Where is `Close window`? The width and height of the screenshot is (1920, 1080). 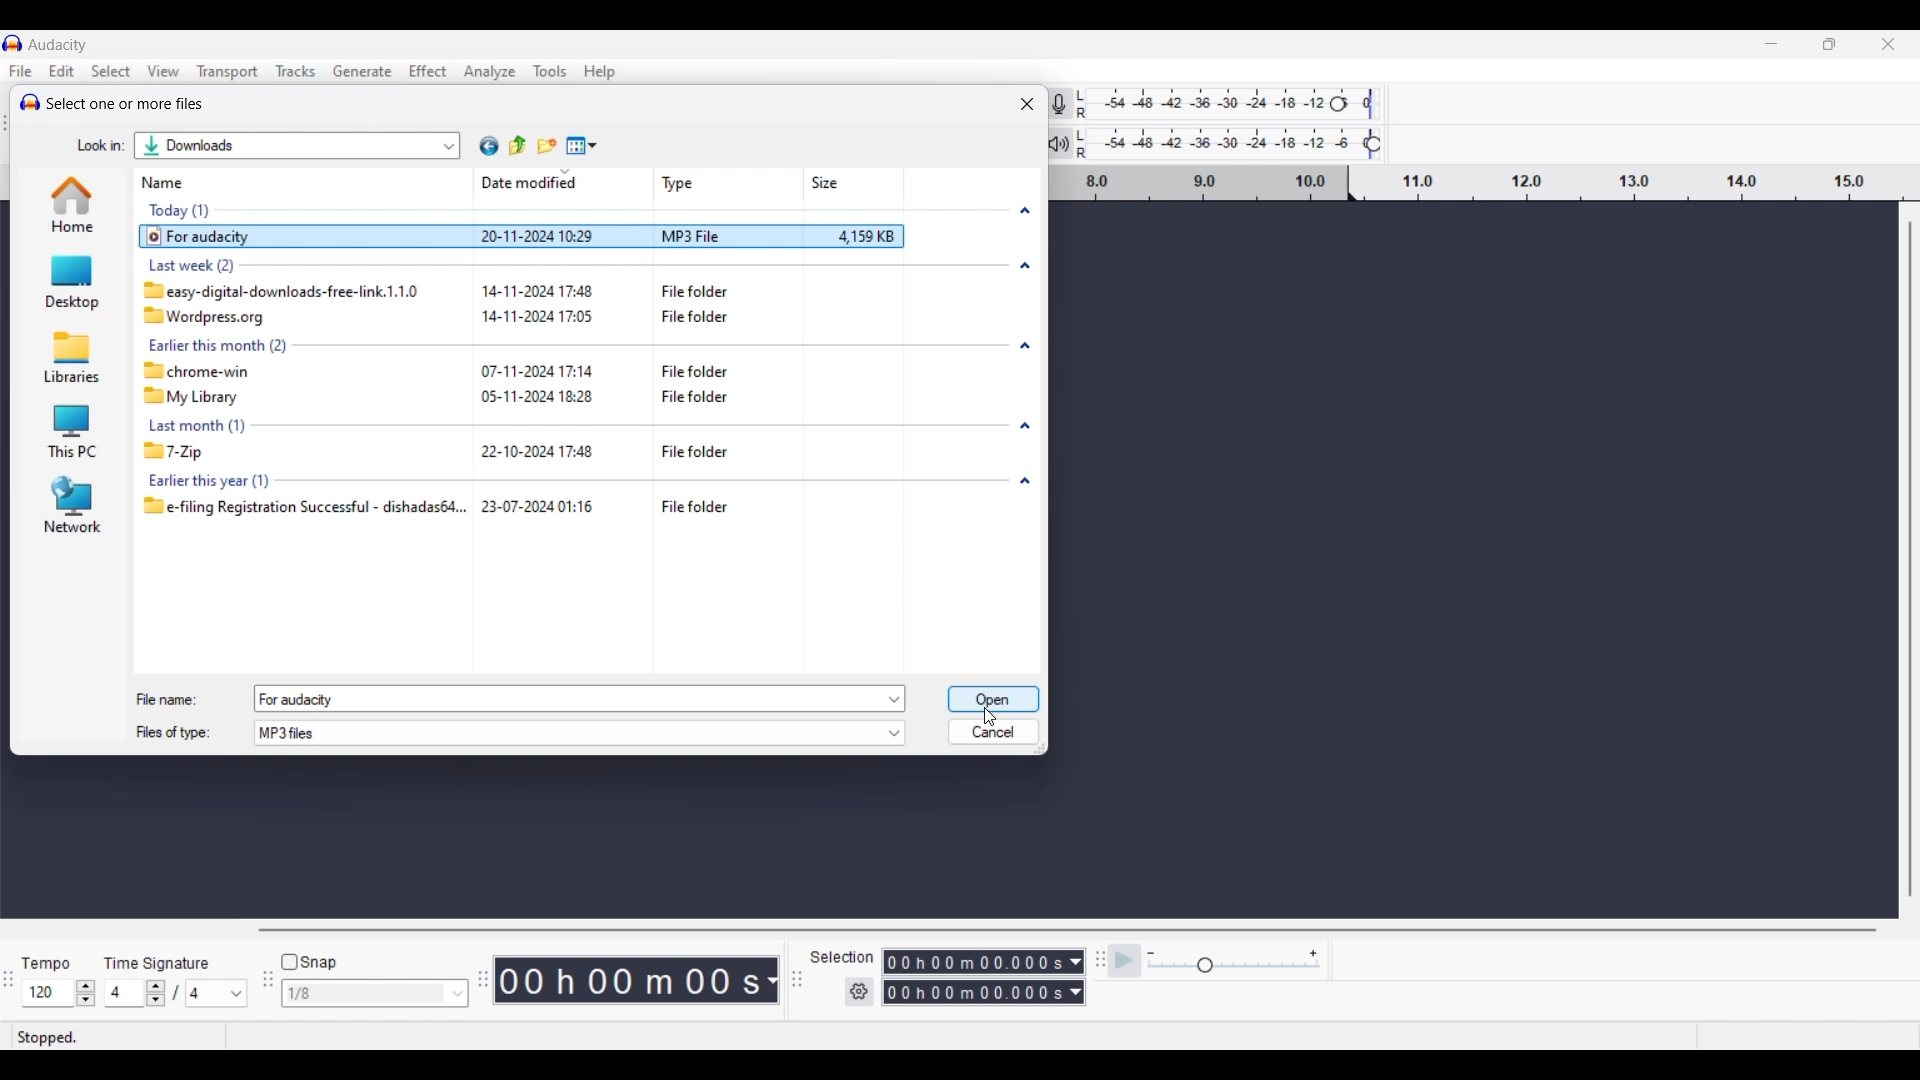
Close window is located at coordinates (1027, 104).